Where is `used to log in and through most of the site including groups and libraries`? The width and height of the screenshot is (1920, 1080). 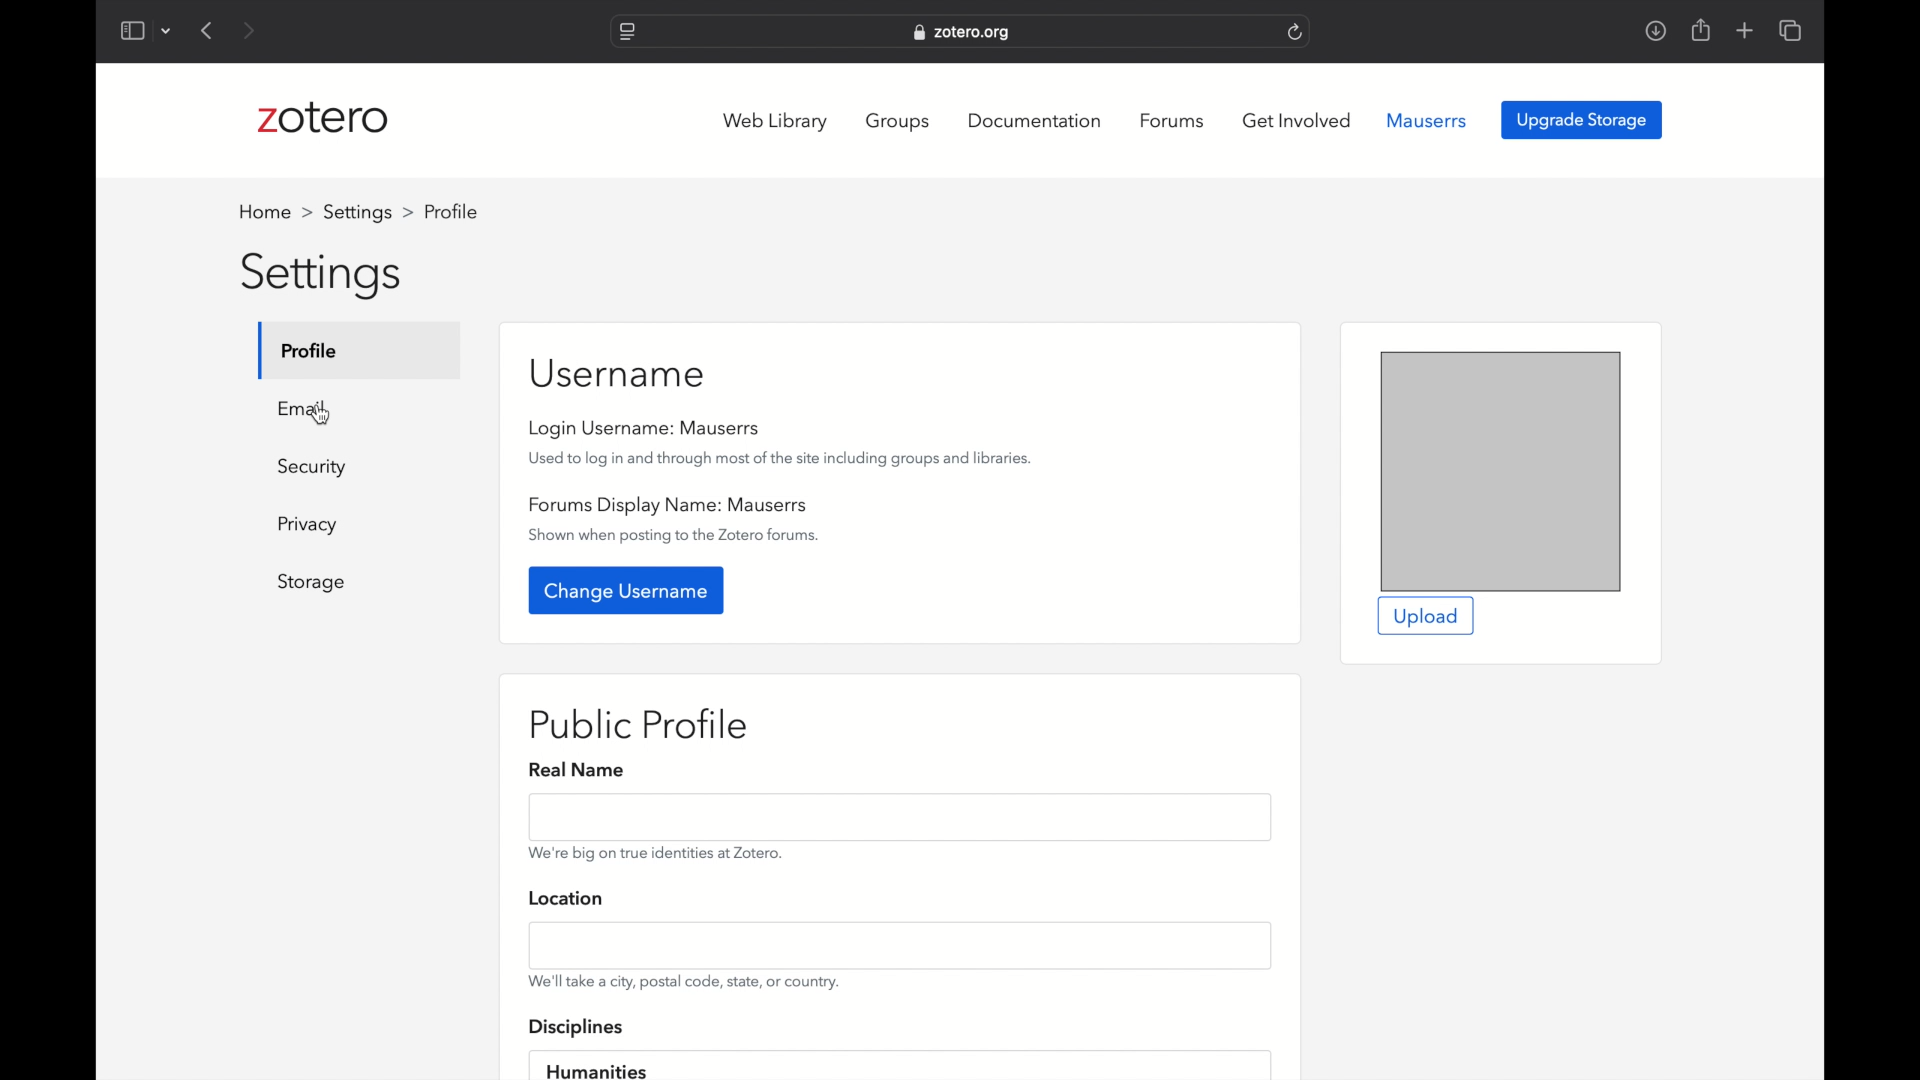
used to log in and through most of the site including groups and libraries is located at coordinates (781, 458).